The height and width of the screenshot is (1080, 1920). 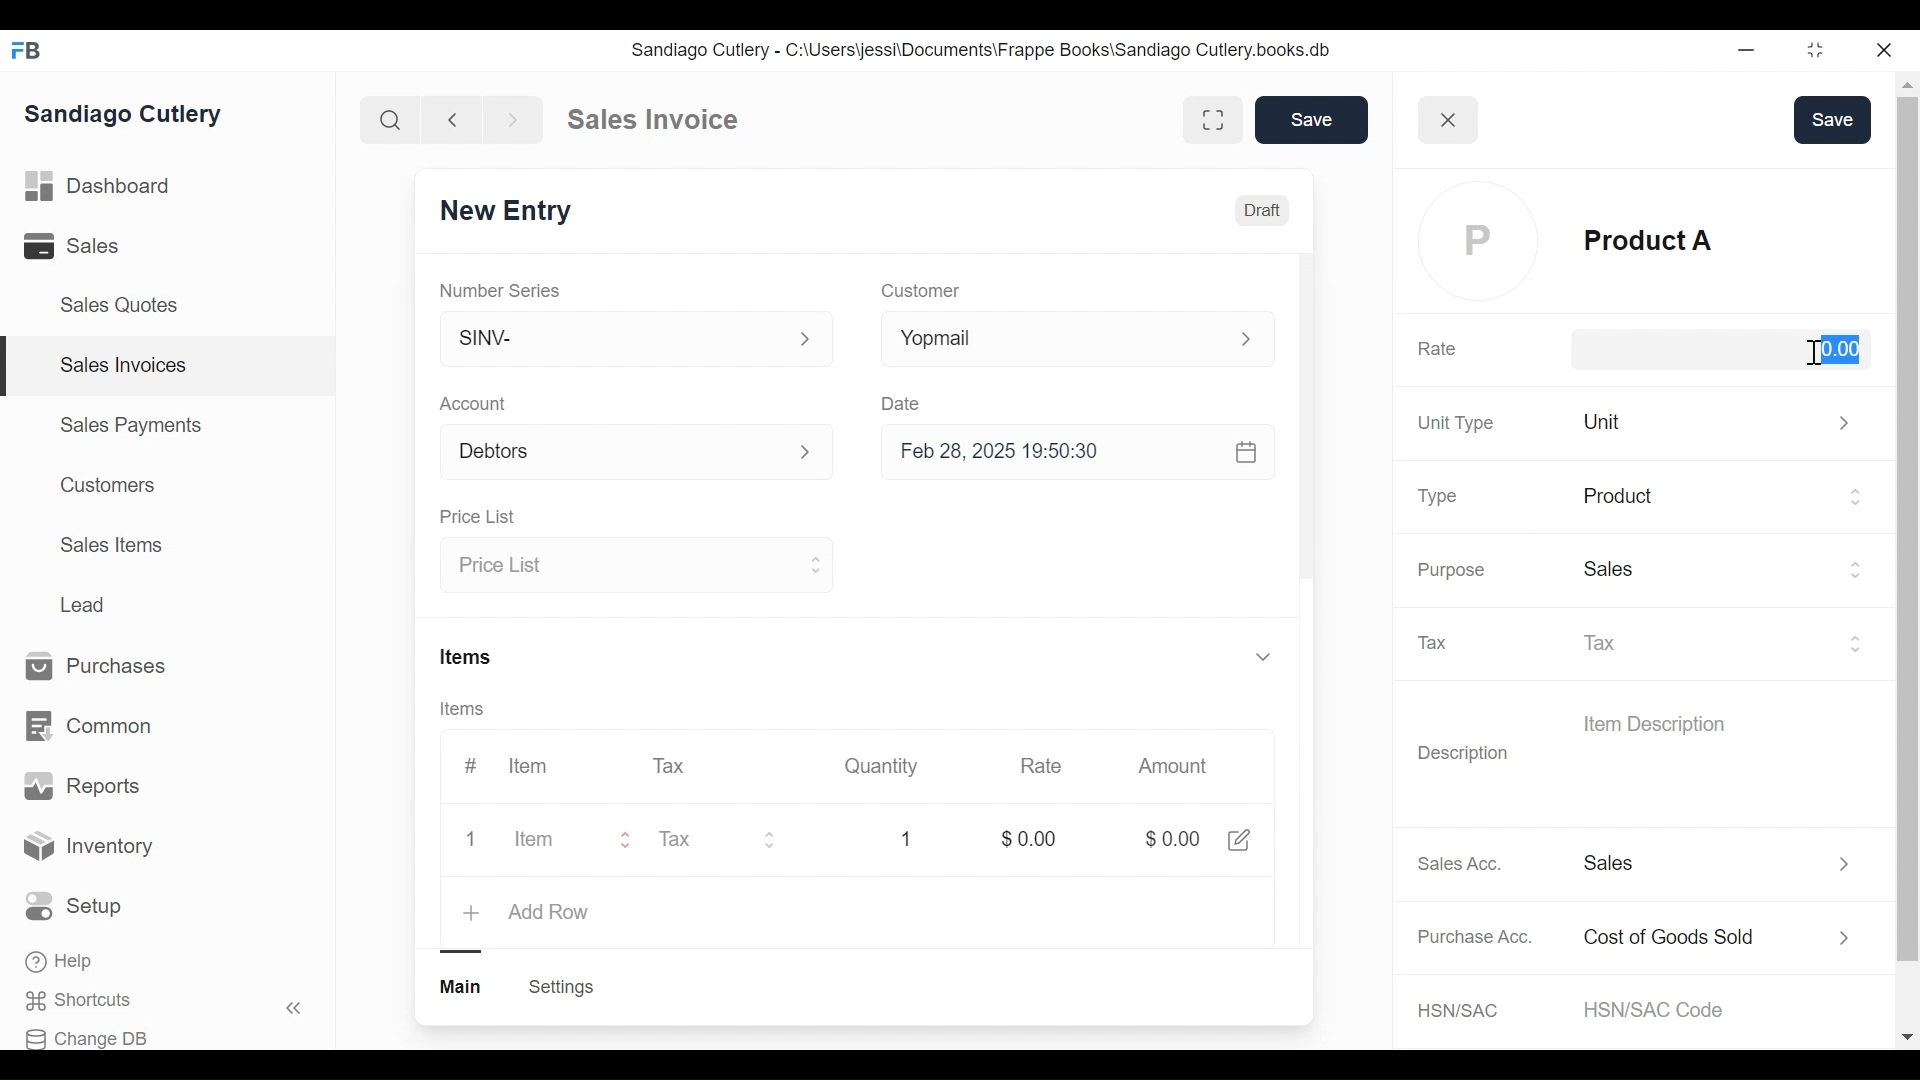 I want to click on Sales Invoices, so click(x=124, y=366).